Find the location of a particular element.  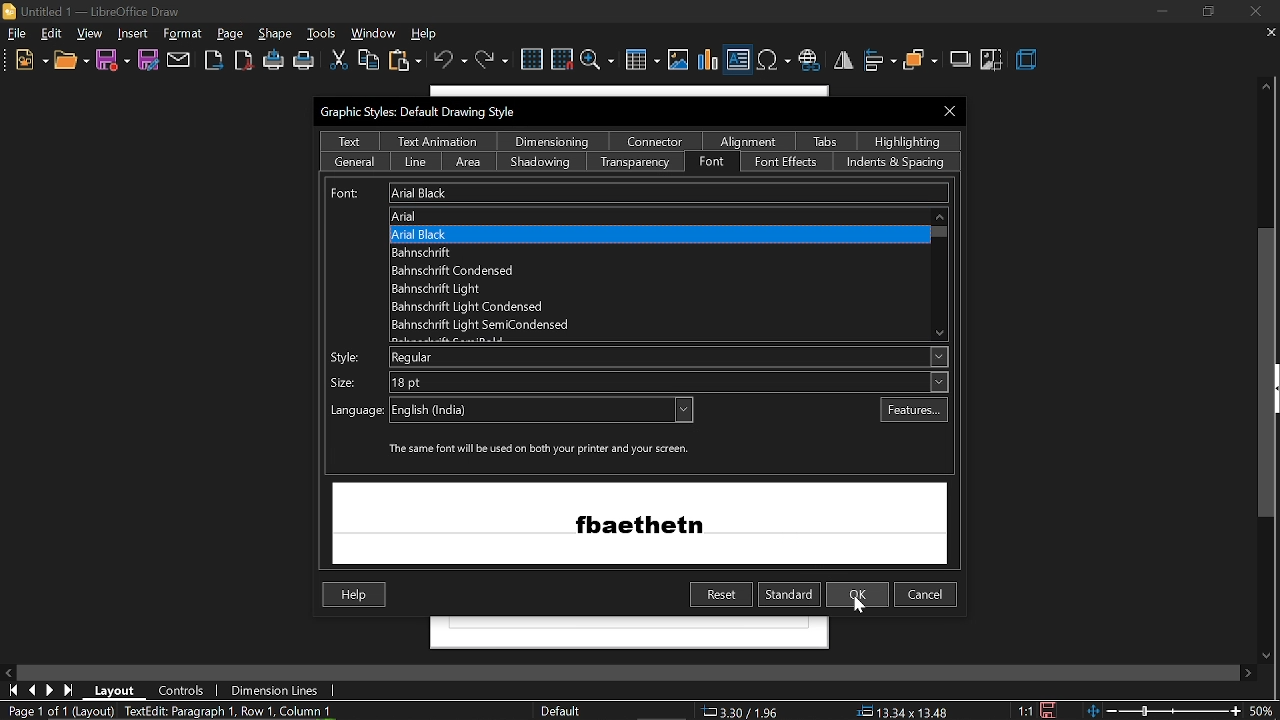

scaling factor (1:1) is located at coordinates (1025, 709).